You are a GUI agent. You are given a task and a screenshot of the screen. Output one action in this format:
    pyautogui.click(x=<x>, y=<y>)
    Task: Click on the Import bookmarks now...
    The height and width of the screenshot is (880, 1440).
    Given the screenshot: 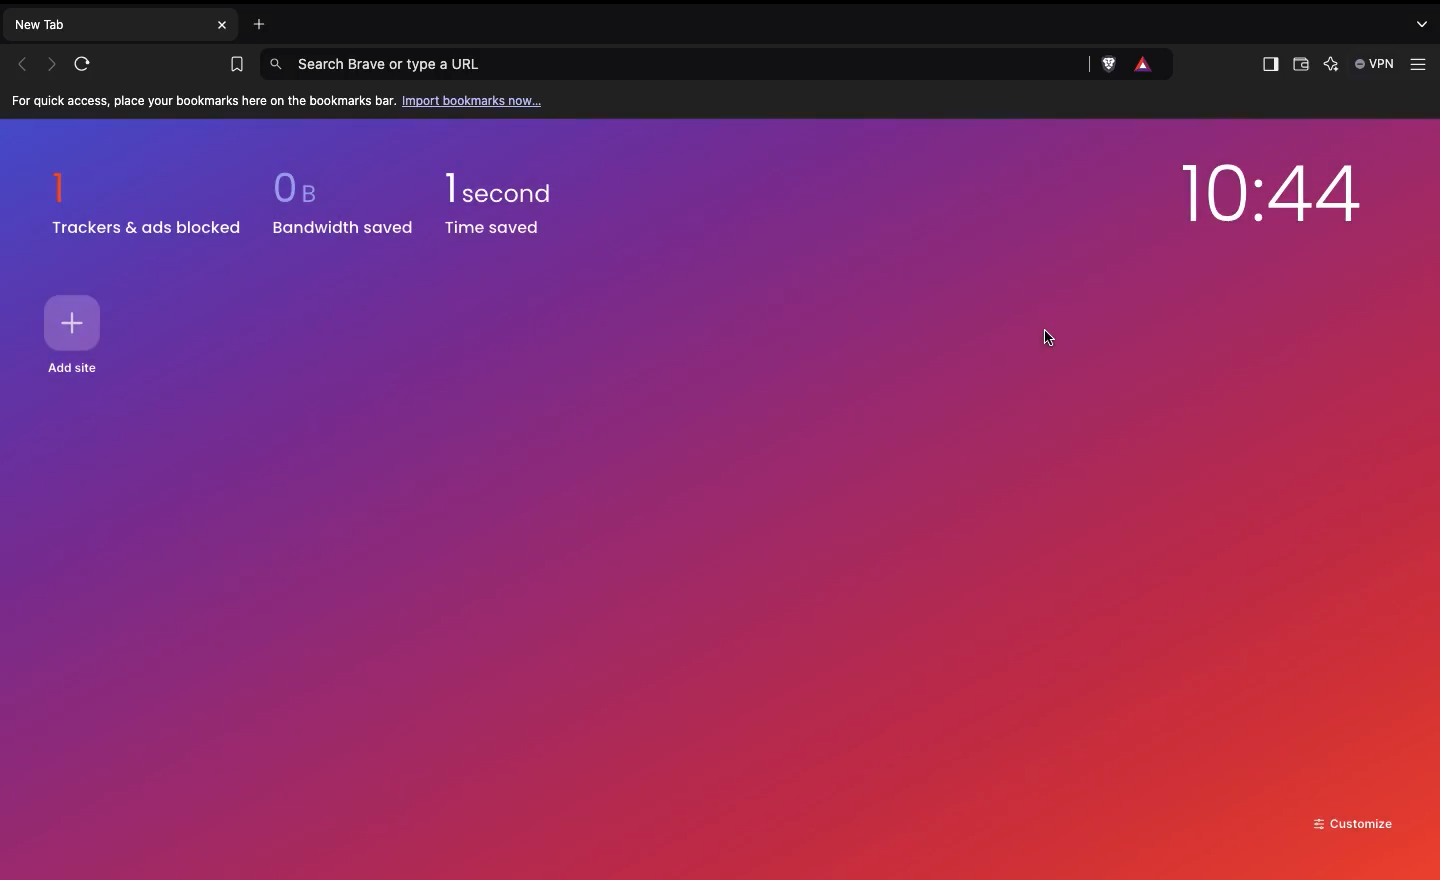 What is the action you would take?
    pyautogui.click(x=476, y=100)
    